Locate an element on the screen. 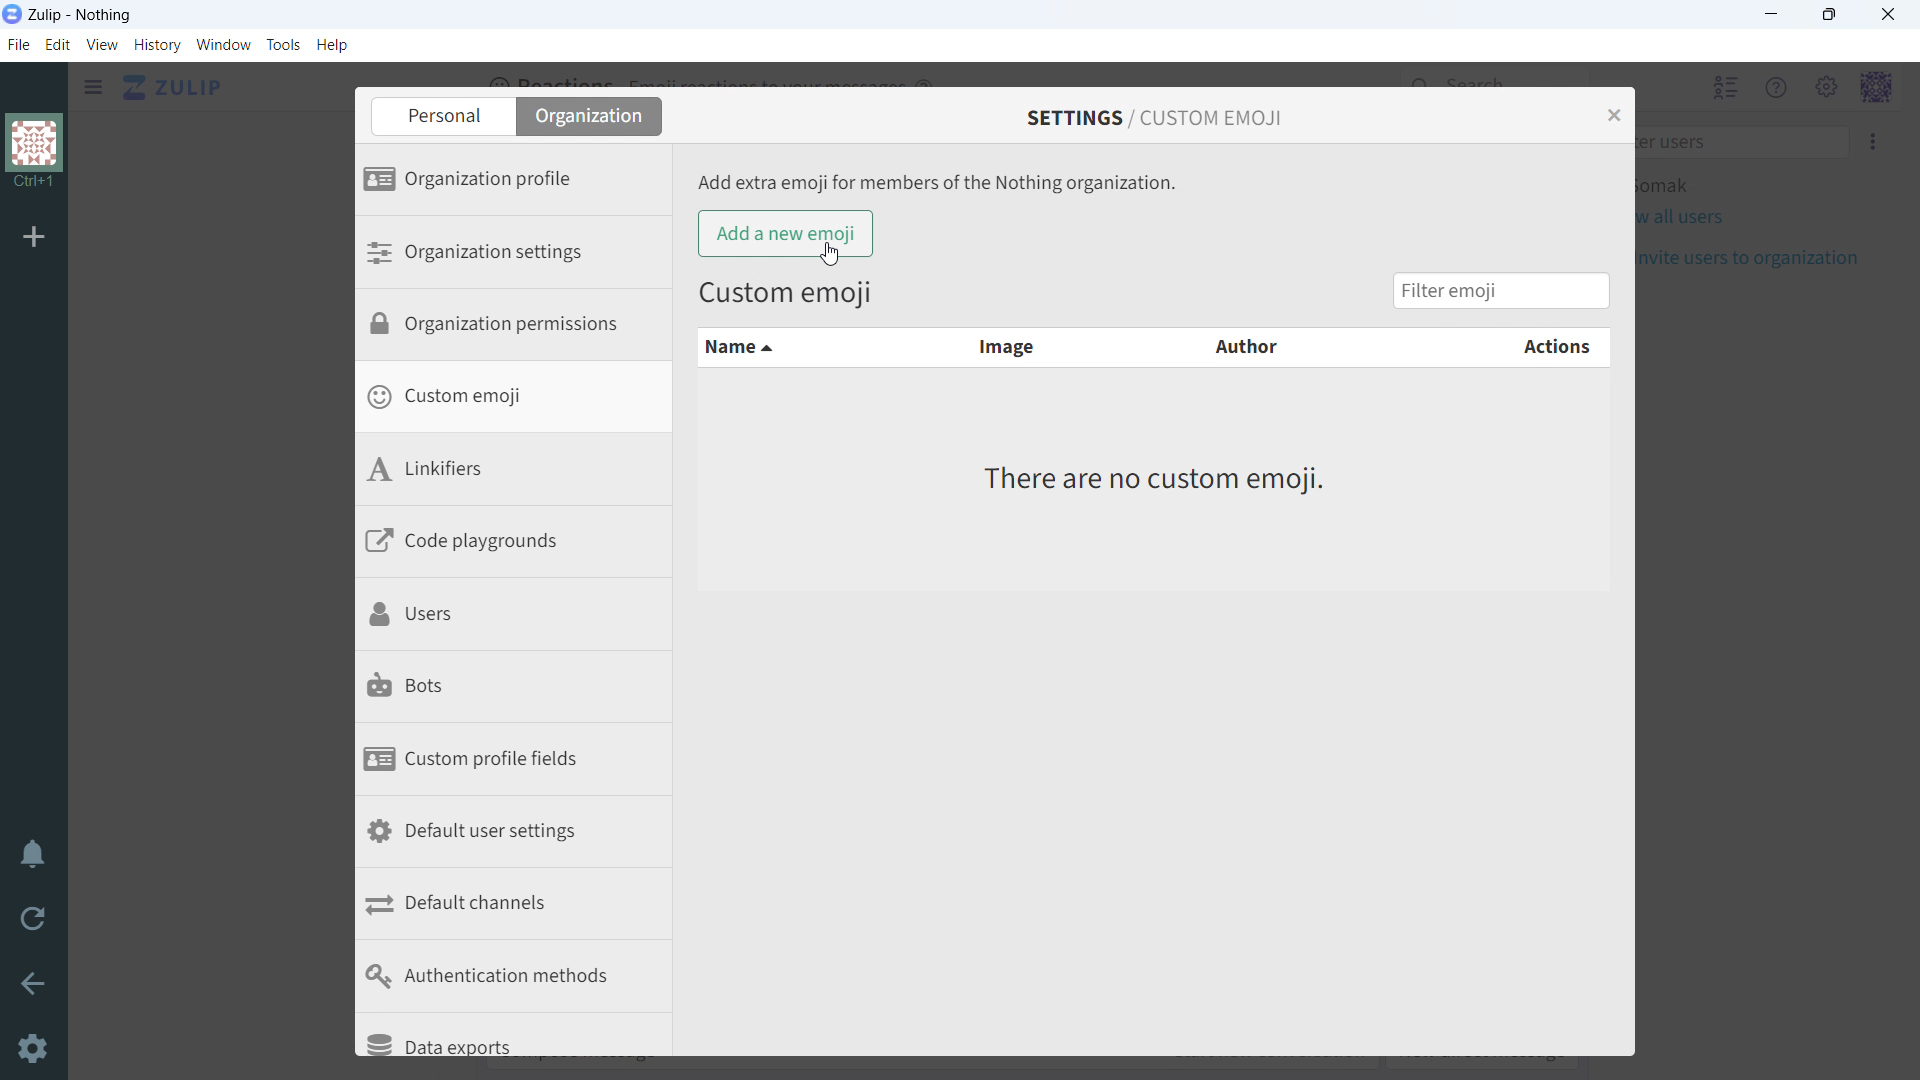 The width and height of the screenshot is (1920, 1080). scroll down is located at coordinates (1908, 1069).